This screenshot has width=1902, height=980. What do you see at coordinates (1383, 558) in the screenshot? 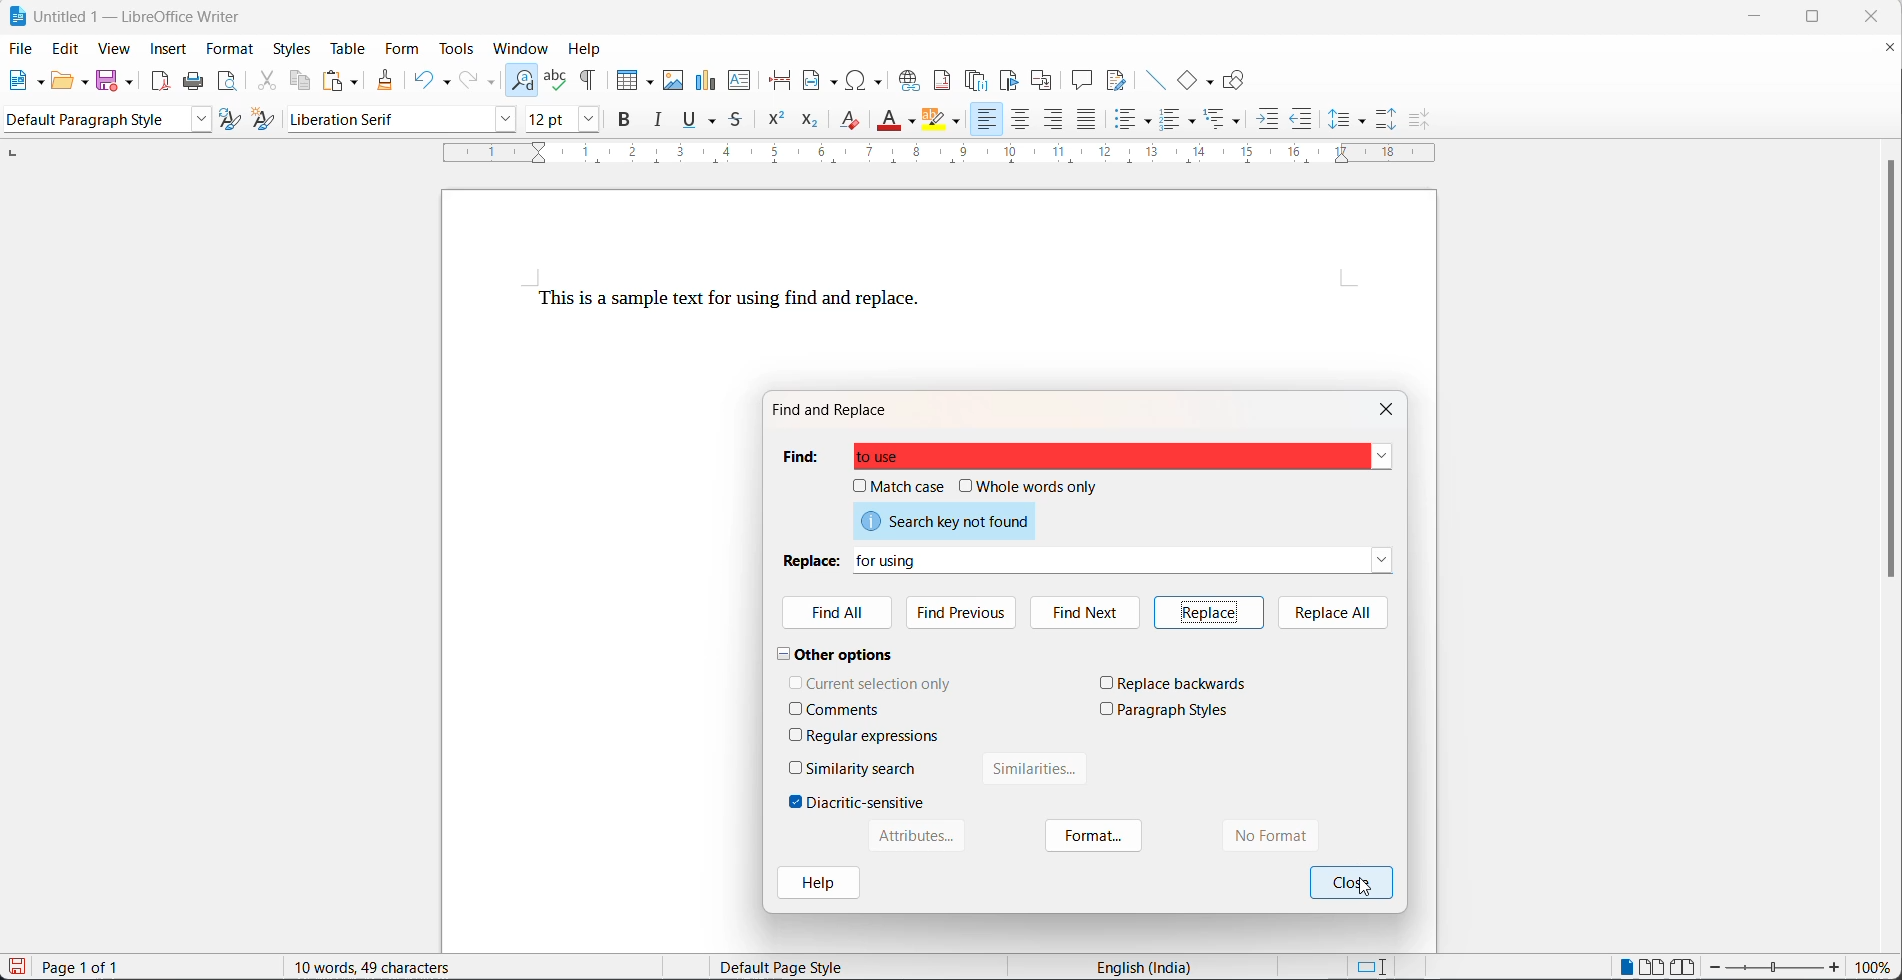
I see `replace dropdown button` at bounding box center [1383, 558].